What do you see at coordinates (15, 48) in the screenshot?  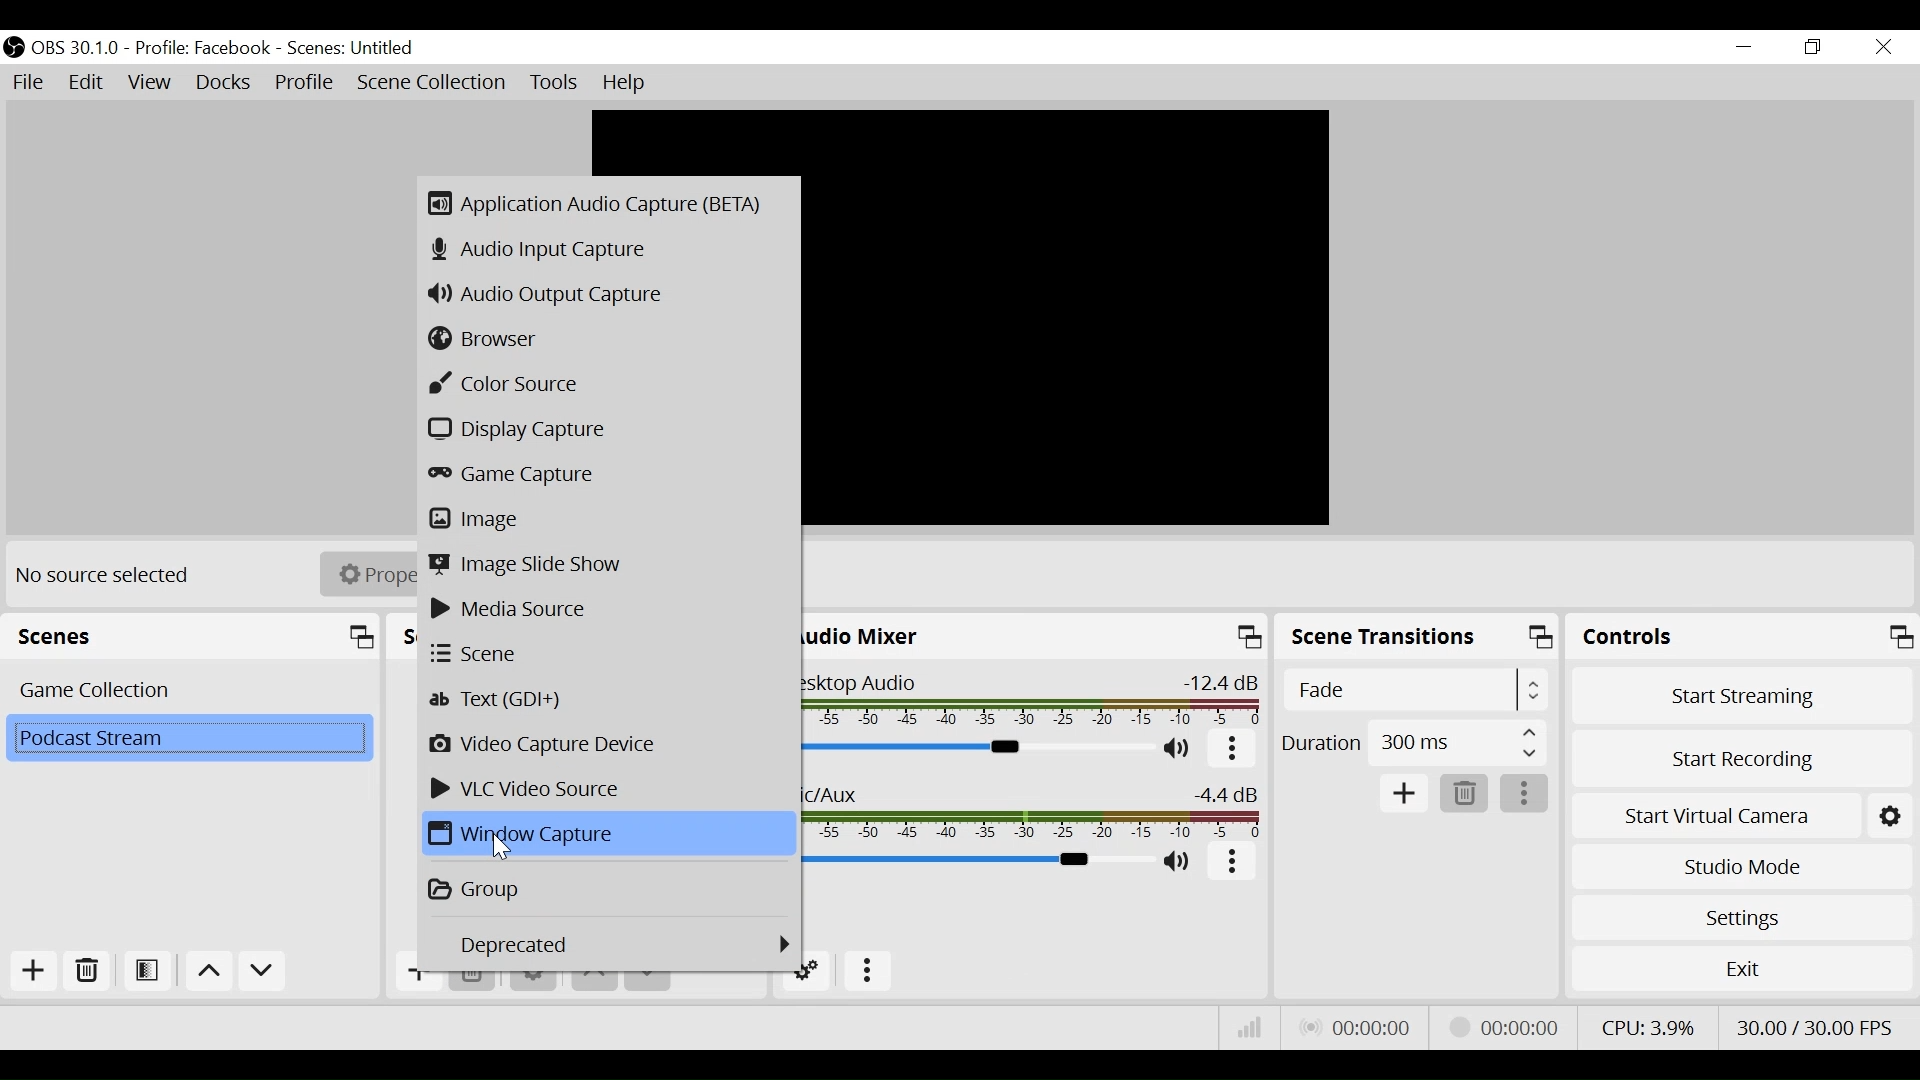 I see `OBS Studio Desktop Icon` at bounding box center [15, 48].